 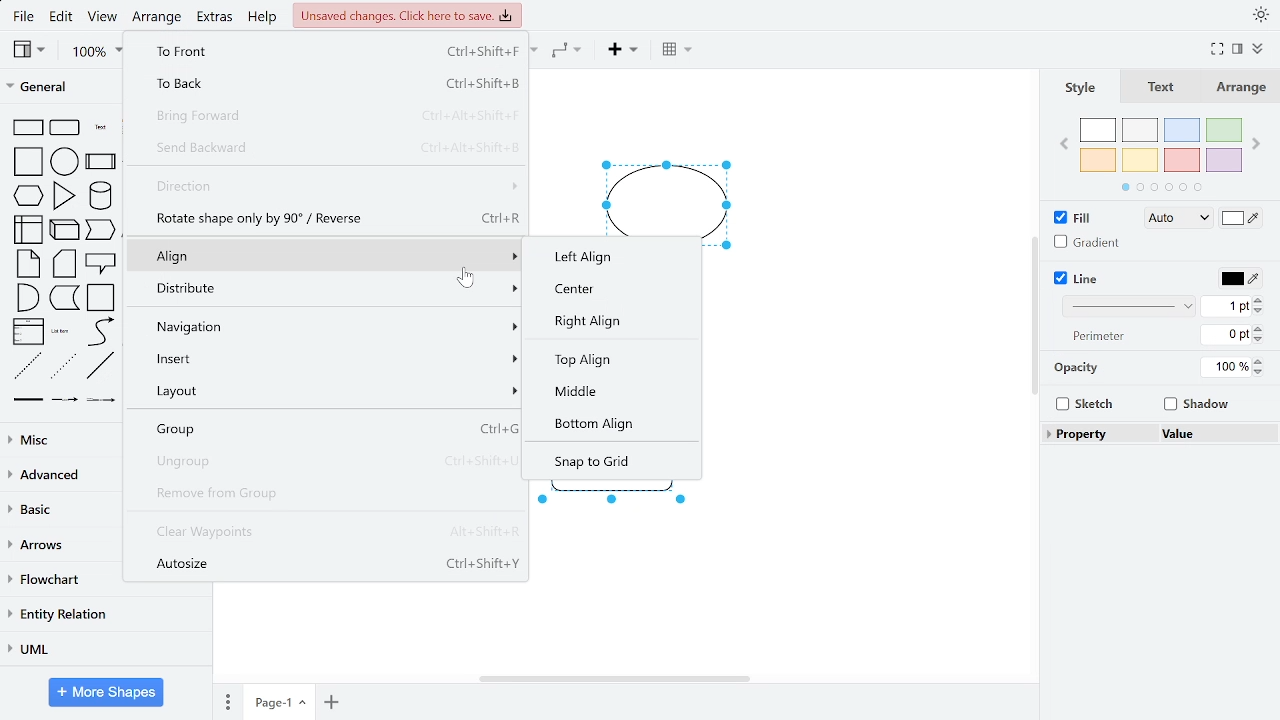 What do you see at coordinates (1262, 326) in the screenshot?
I see `increase perimeter` at bounding box center [1262, 326].